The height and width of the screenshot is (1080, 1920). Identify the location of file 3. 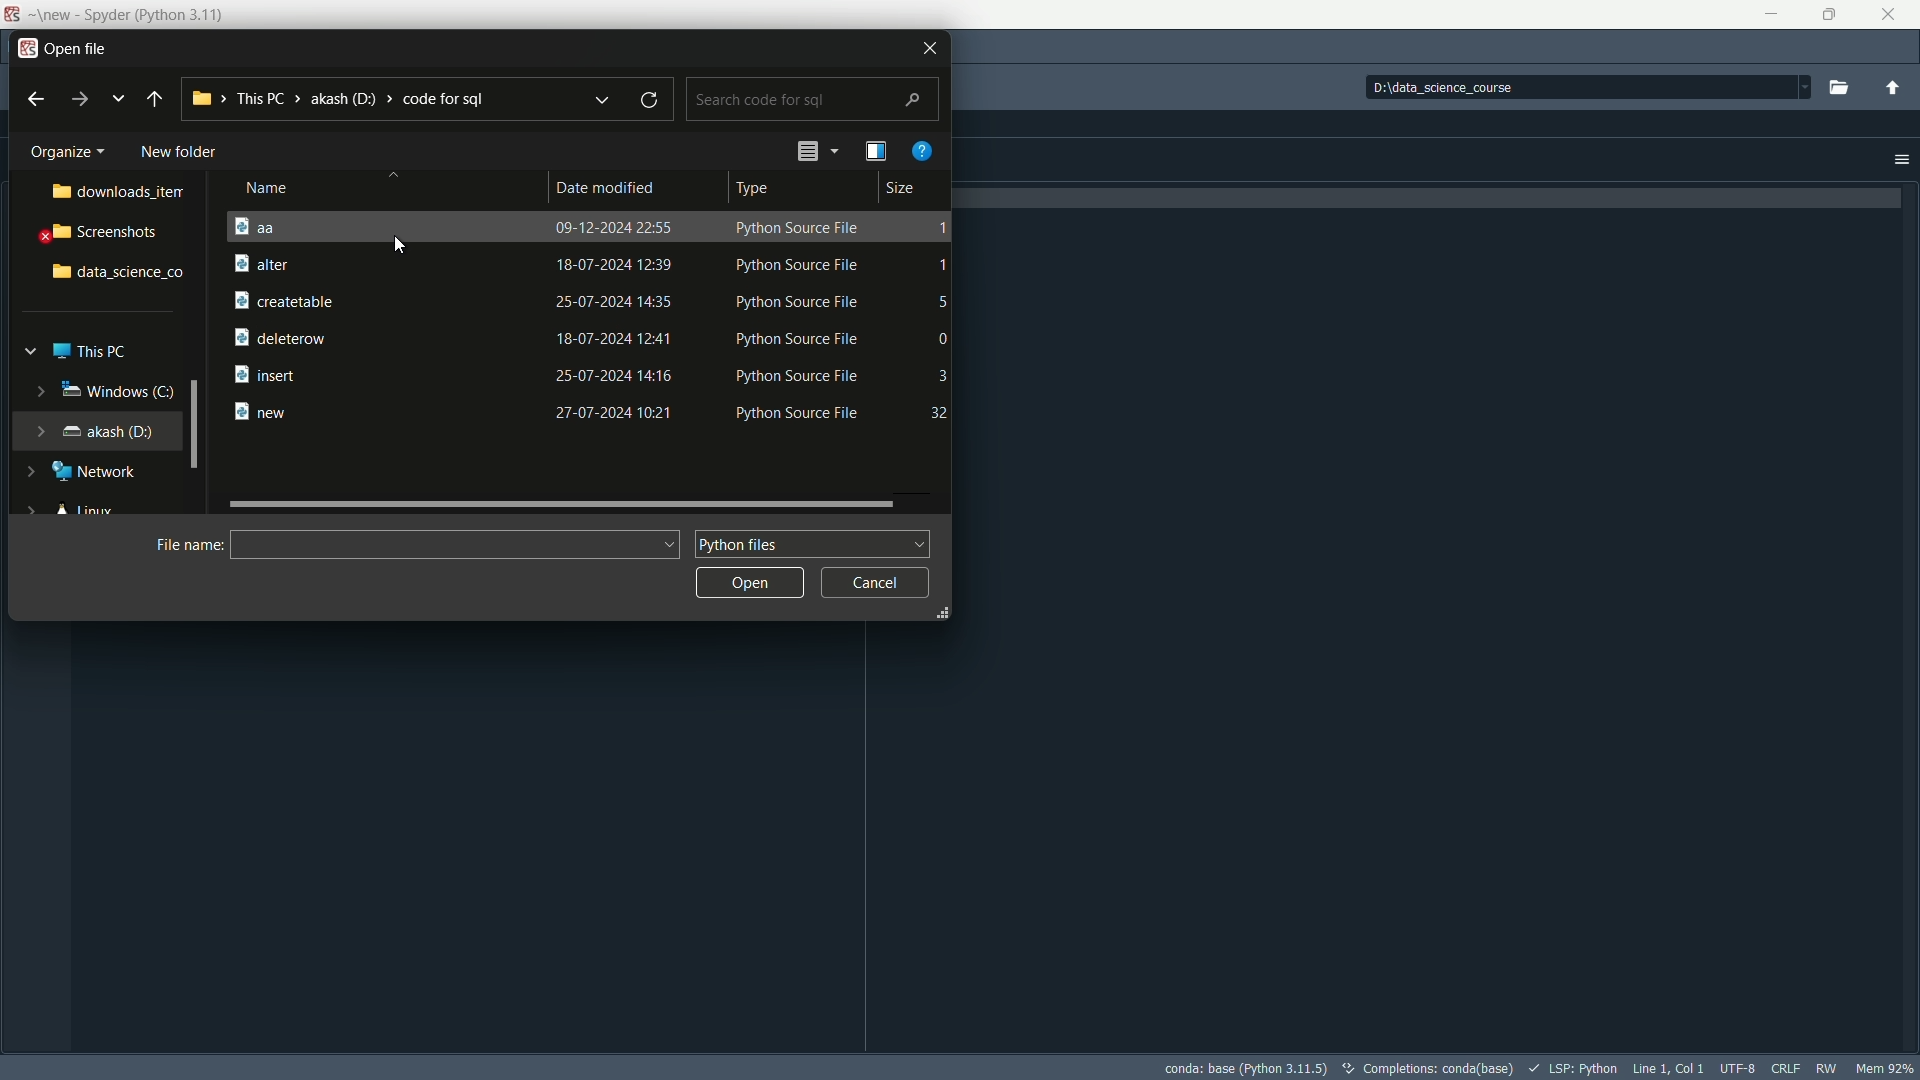
(589, 301).